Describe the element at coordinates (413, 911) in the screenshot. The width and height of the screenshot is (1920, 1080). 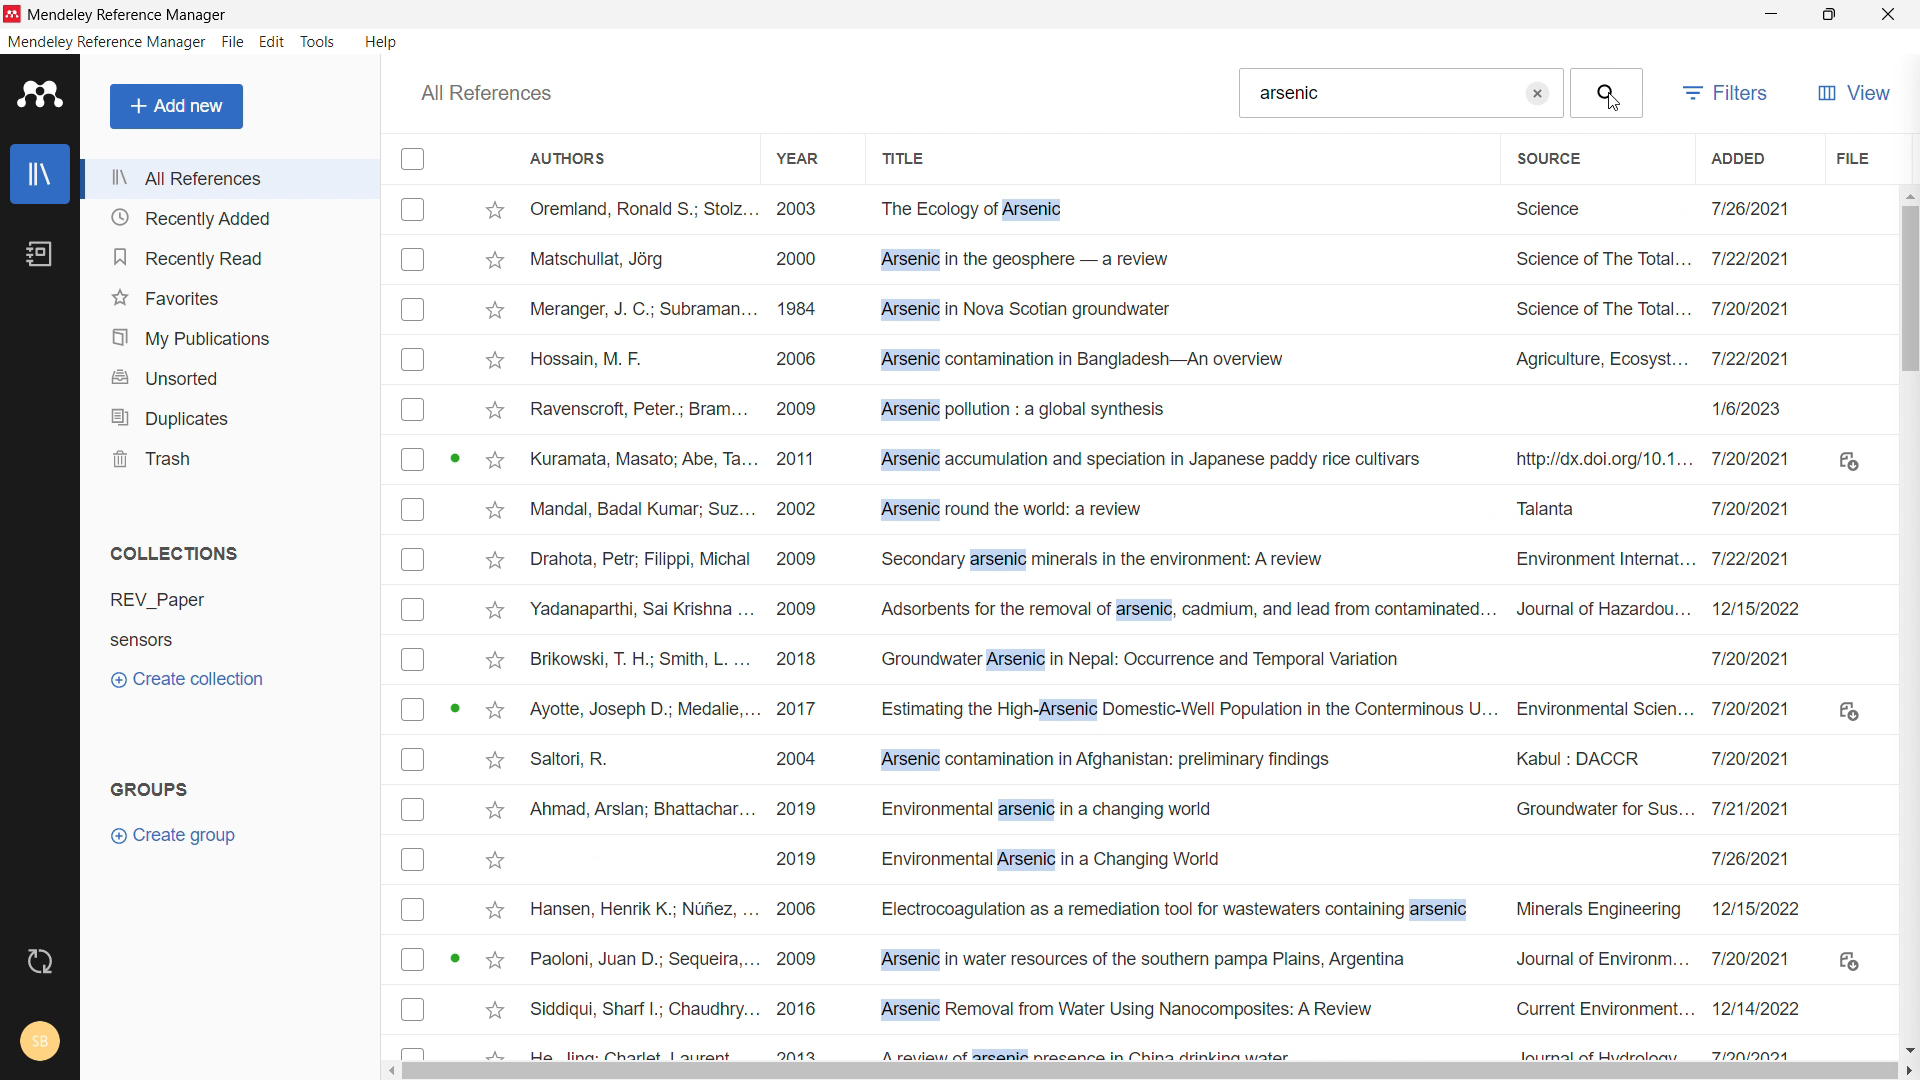
I see `Checkbox` at that location.